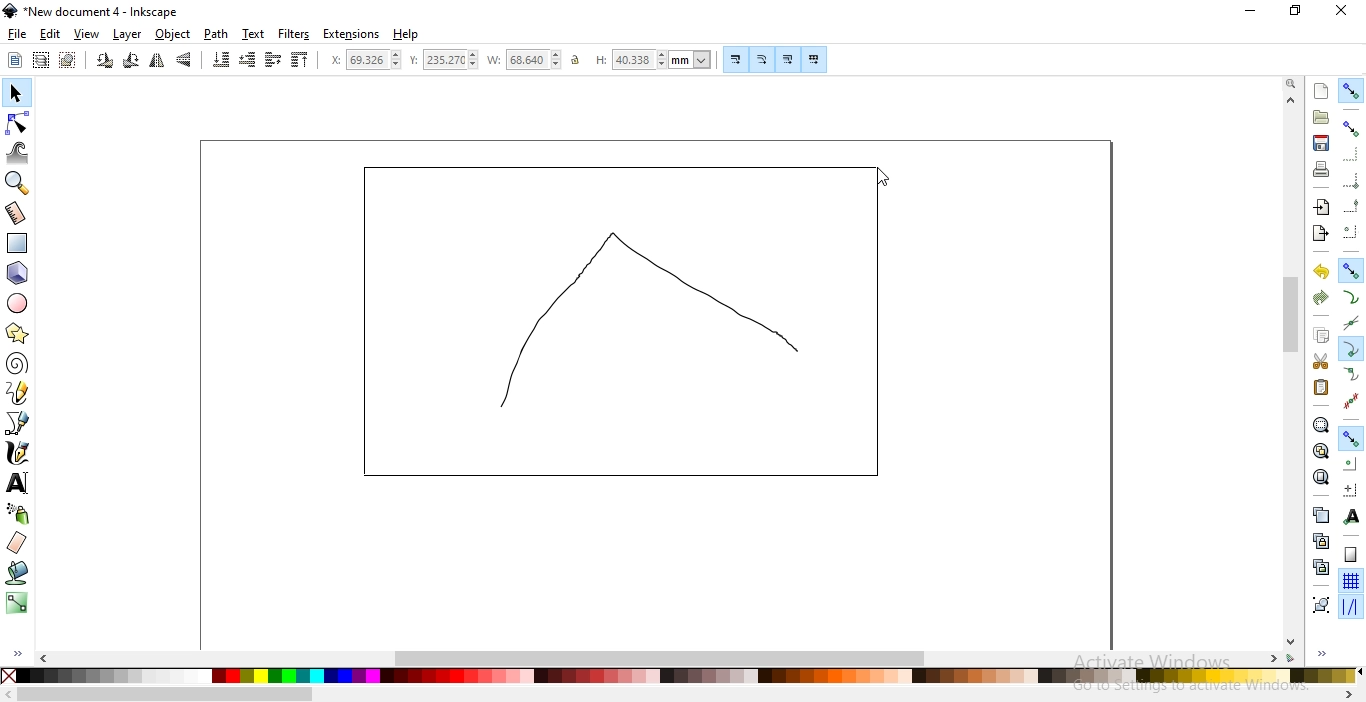 This screenshot has height=702, width=1366. I want to click on redo, so click(1320, 298).